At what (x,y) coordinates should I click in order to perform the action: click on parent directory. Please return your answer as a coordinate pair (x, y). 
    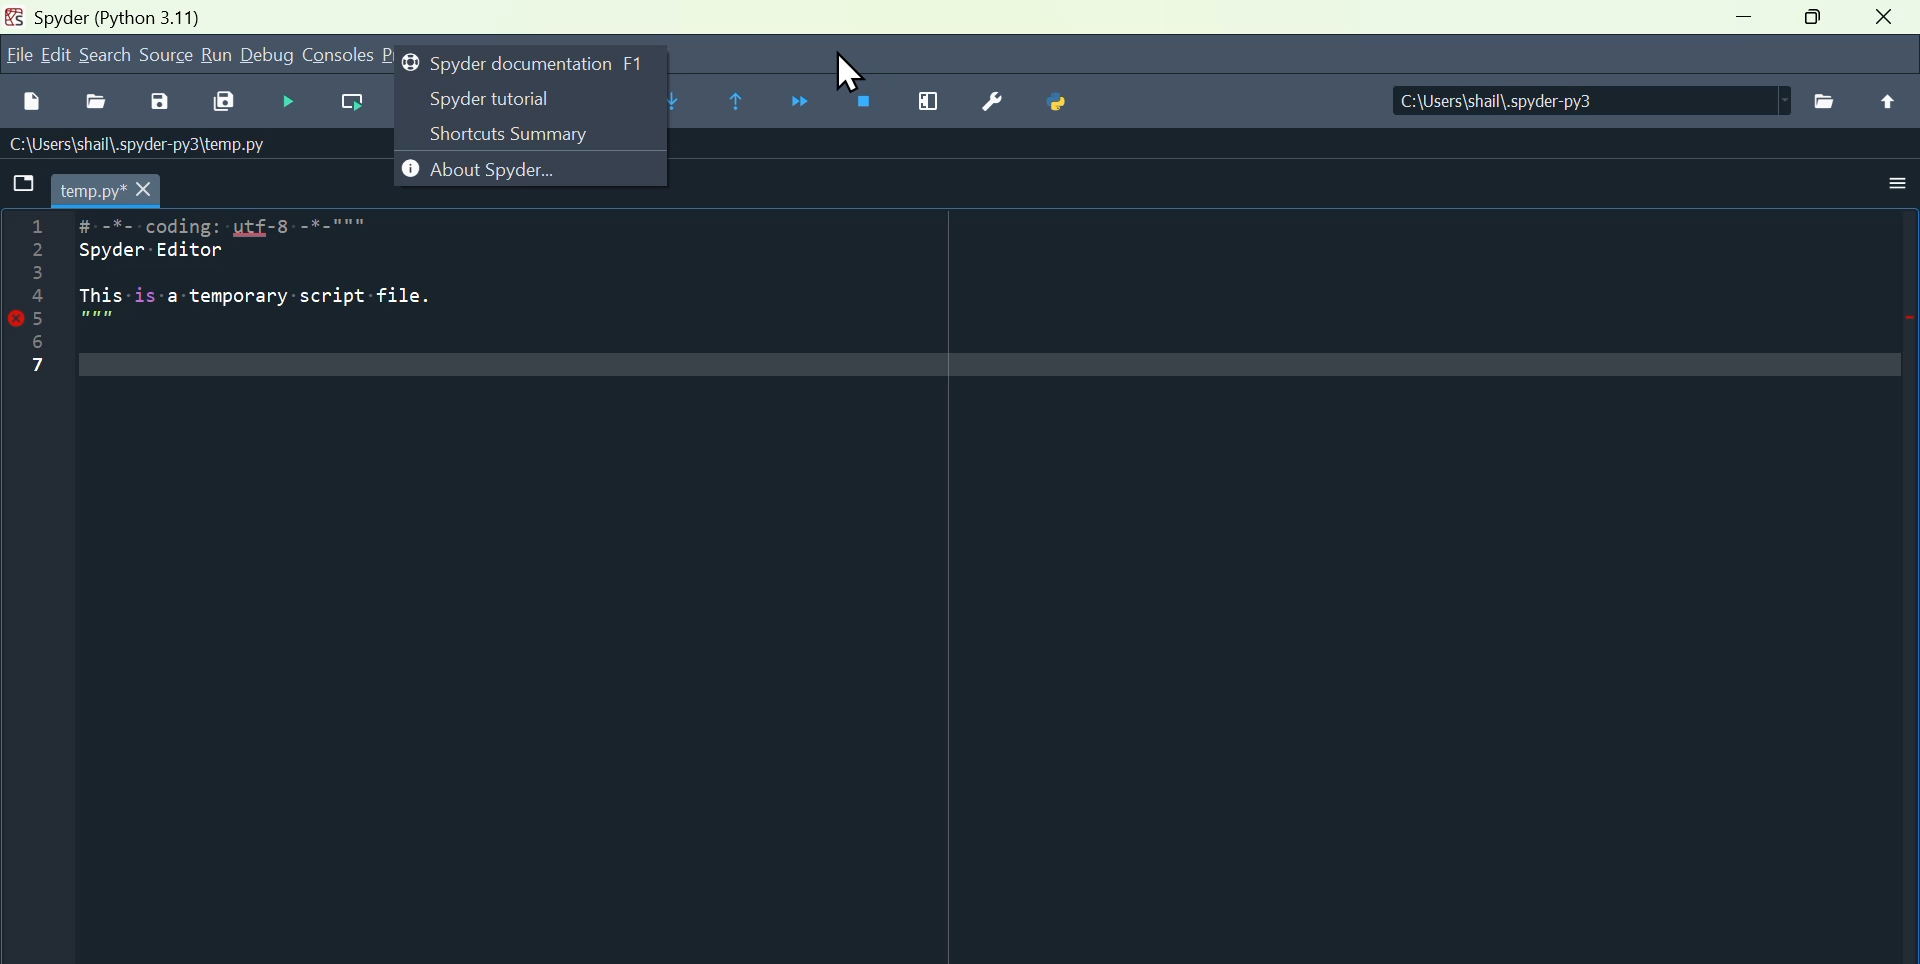
    Looking at the image, I should click on (1889, 102).